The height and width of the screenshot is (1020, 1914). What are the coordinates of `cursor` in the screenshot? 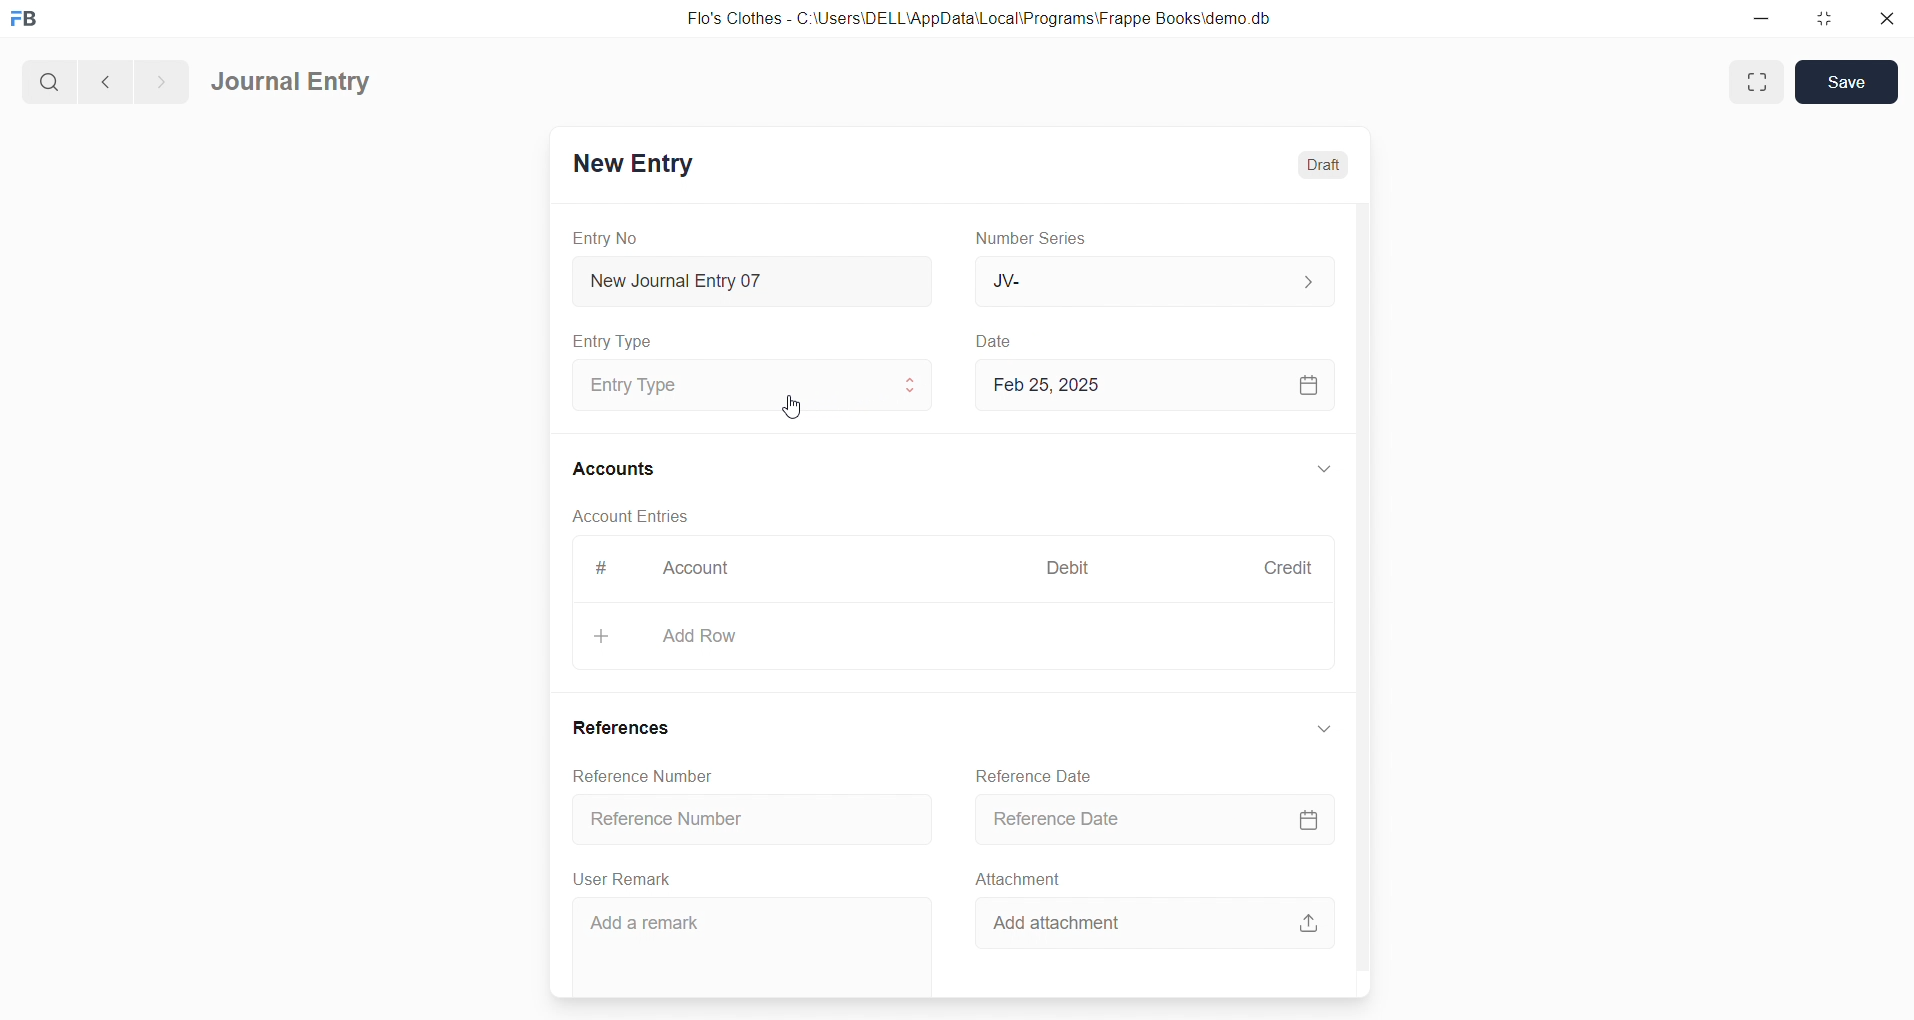 It's located at (789, 406).